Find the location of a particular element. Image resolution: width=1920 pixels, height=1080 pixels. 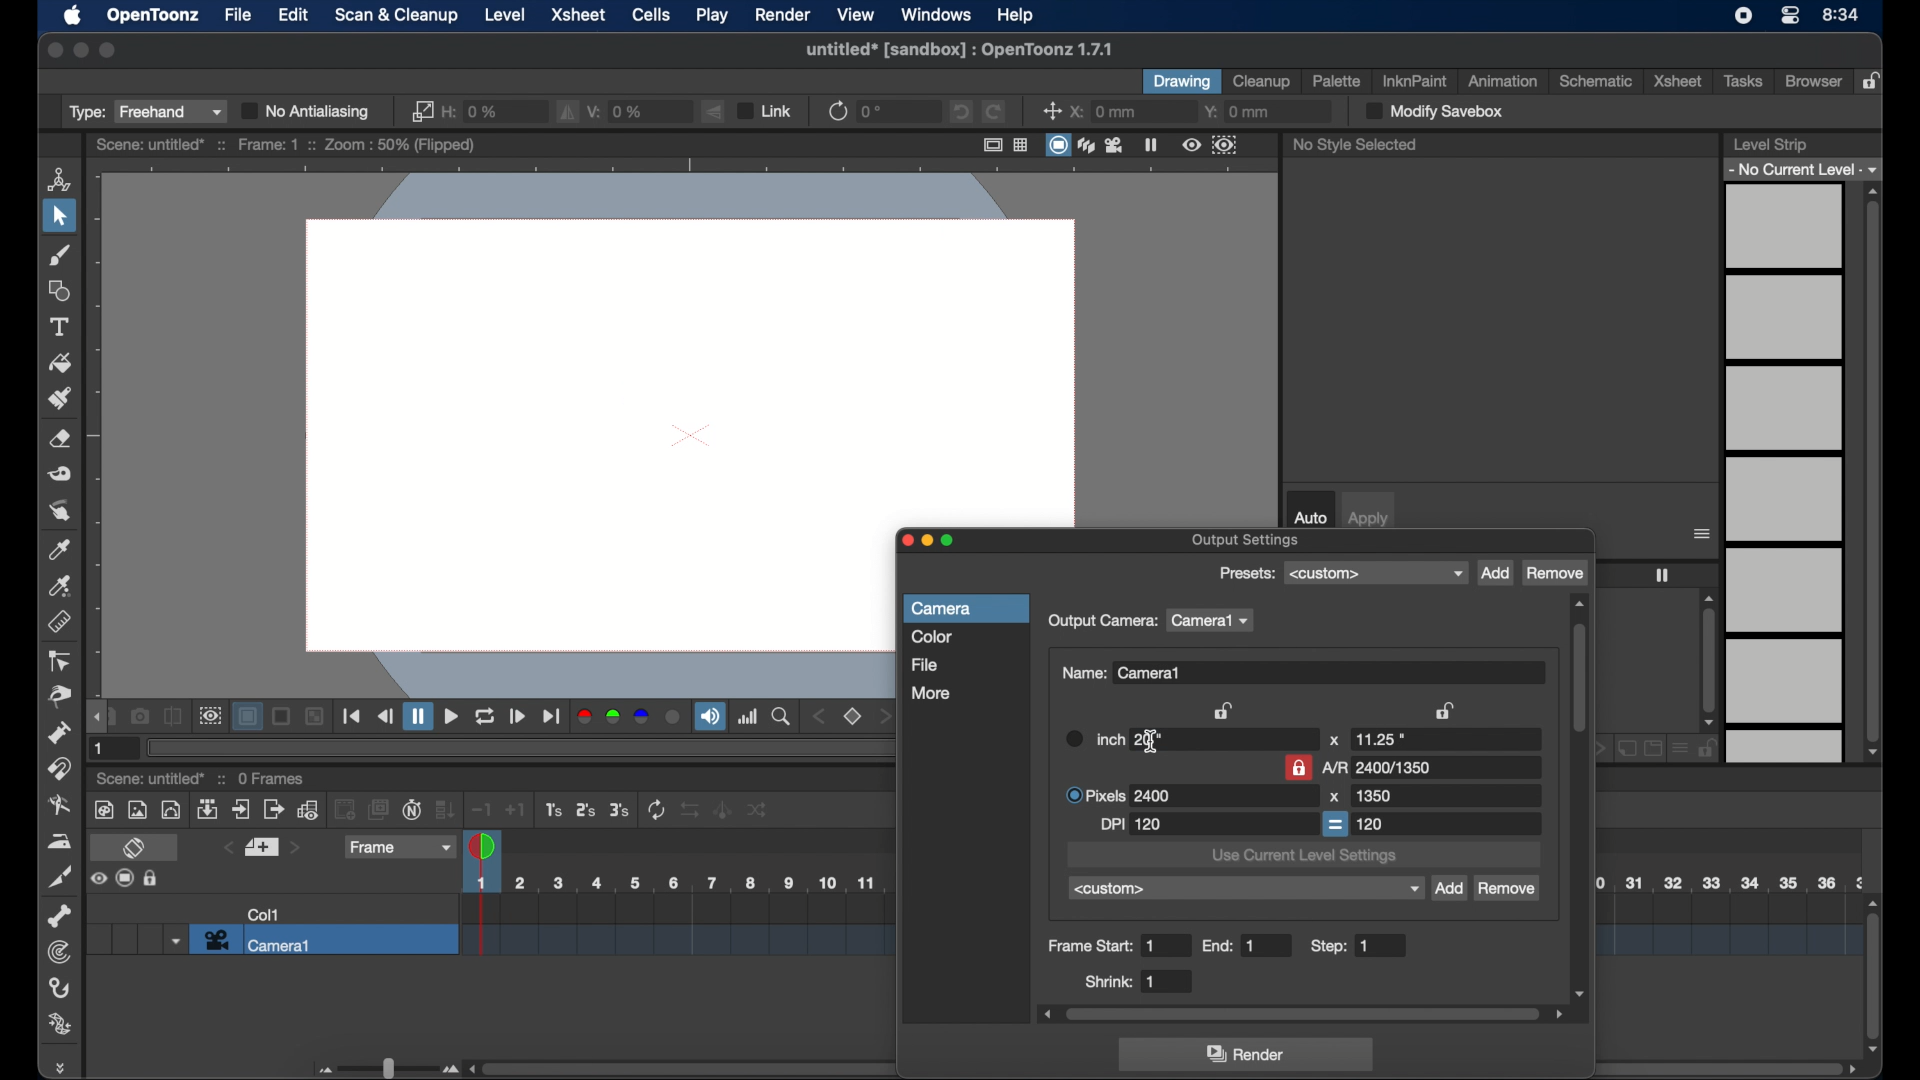

 is located at coordinates (481, 808).